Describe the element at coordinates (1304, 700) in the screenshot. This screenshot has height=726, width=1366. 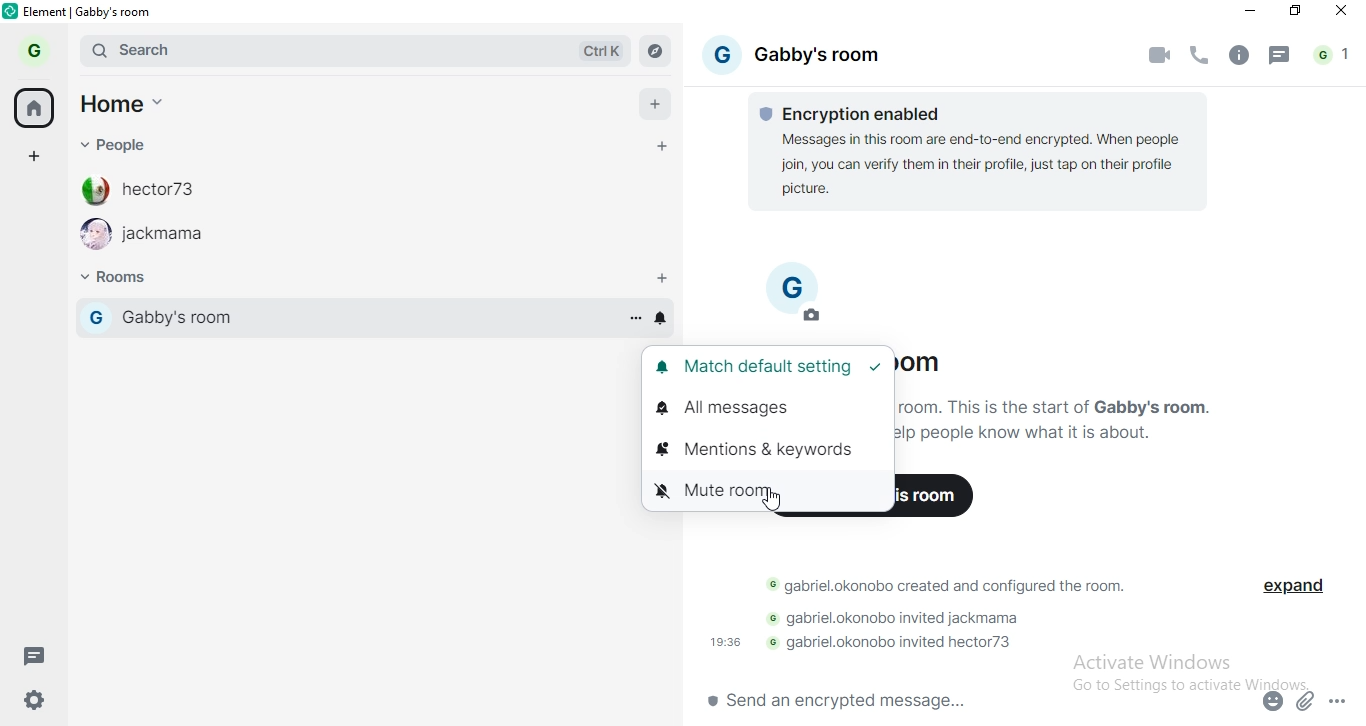
I see `attachment` at that location.